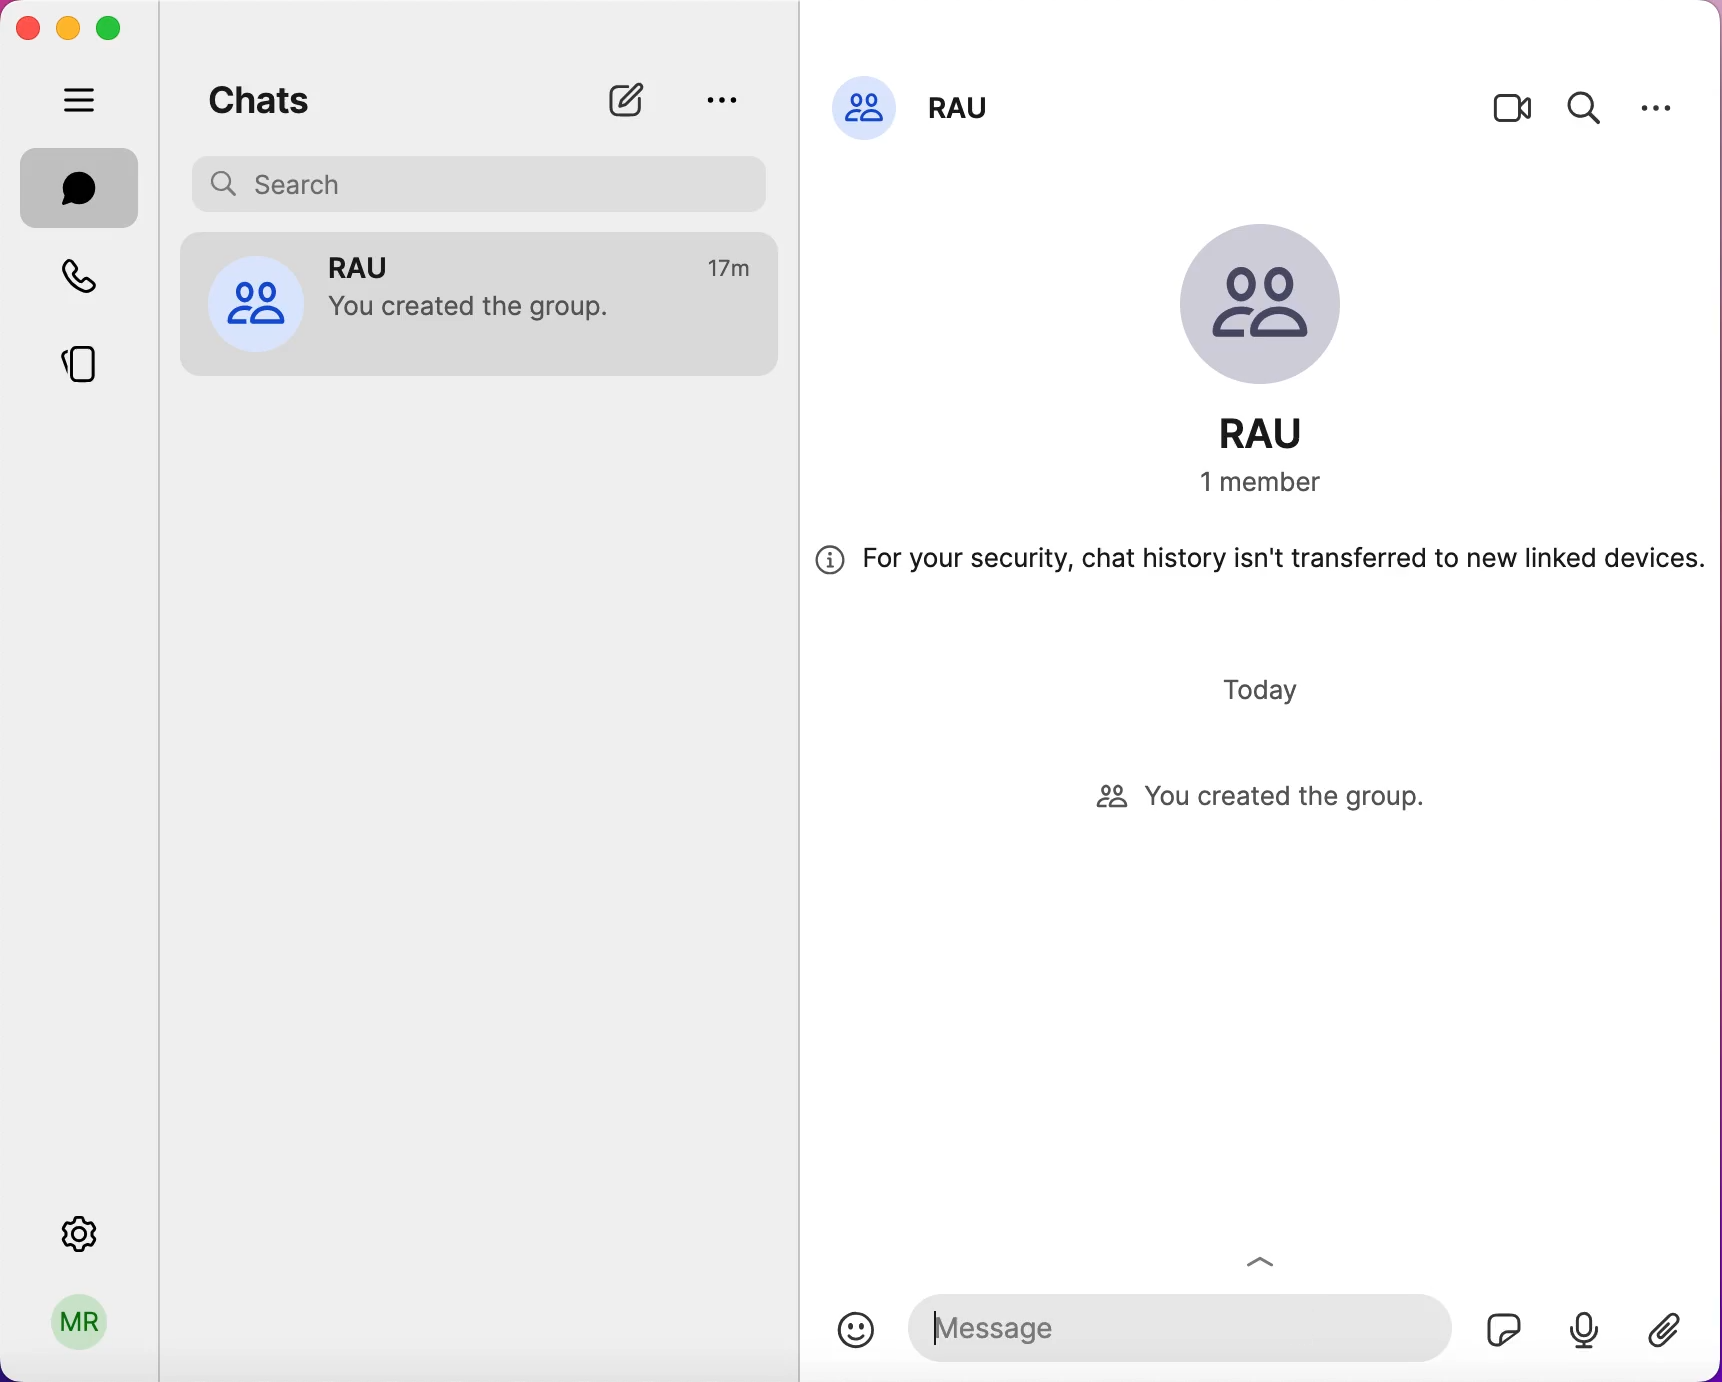 The width and height of the screenshot is (1722, 1382). Describe the element at coordinates (84, 1228) in the screenshot. I see `settings` at that location.